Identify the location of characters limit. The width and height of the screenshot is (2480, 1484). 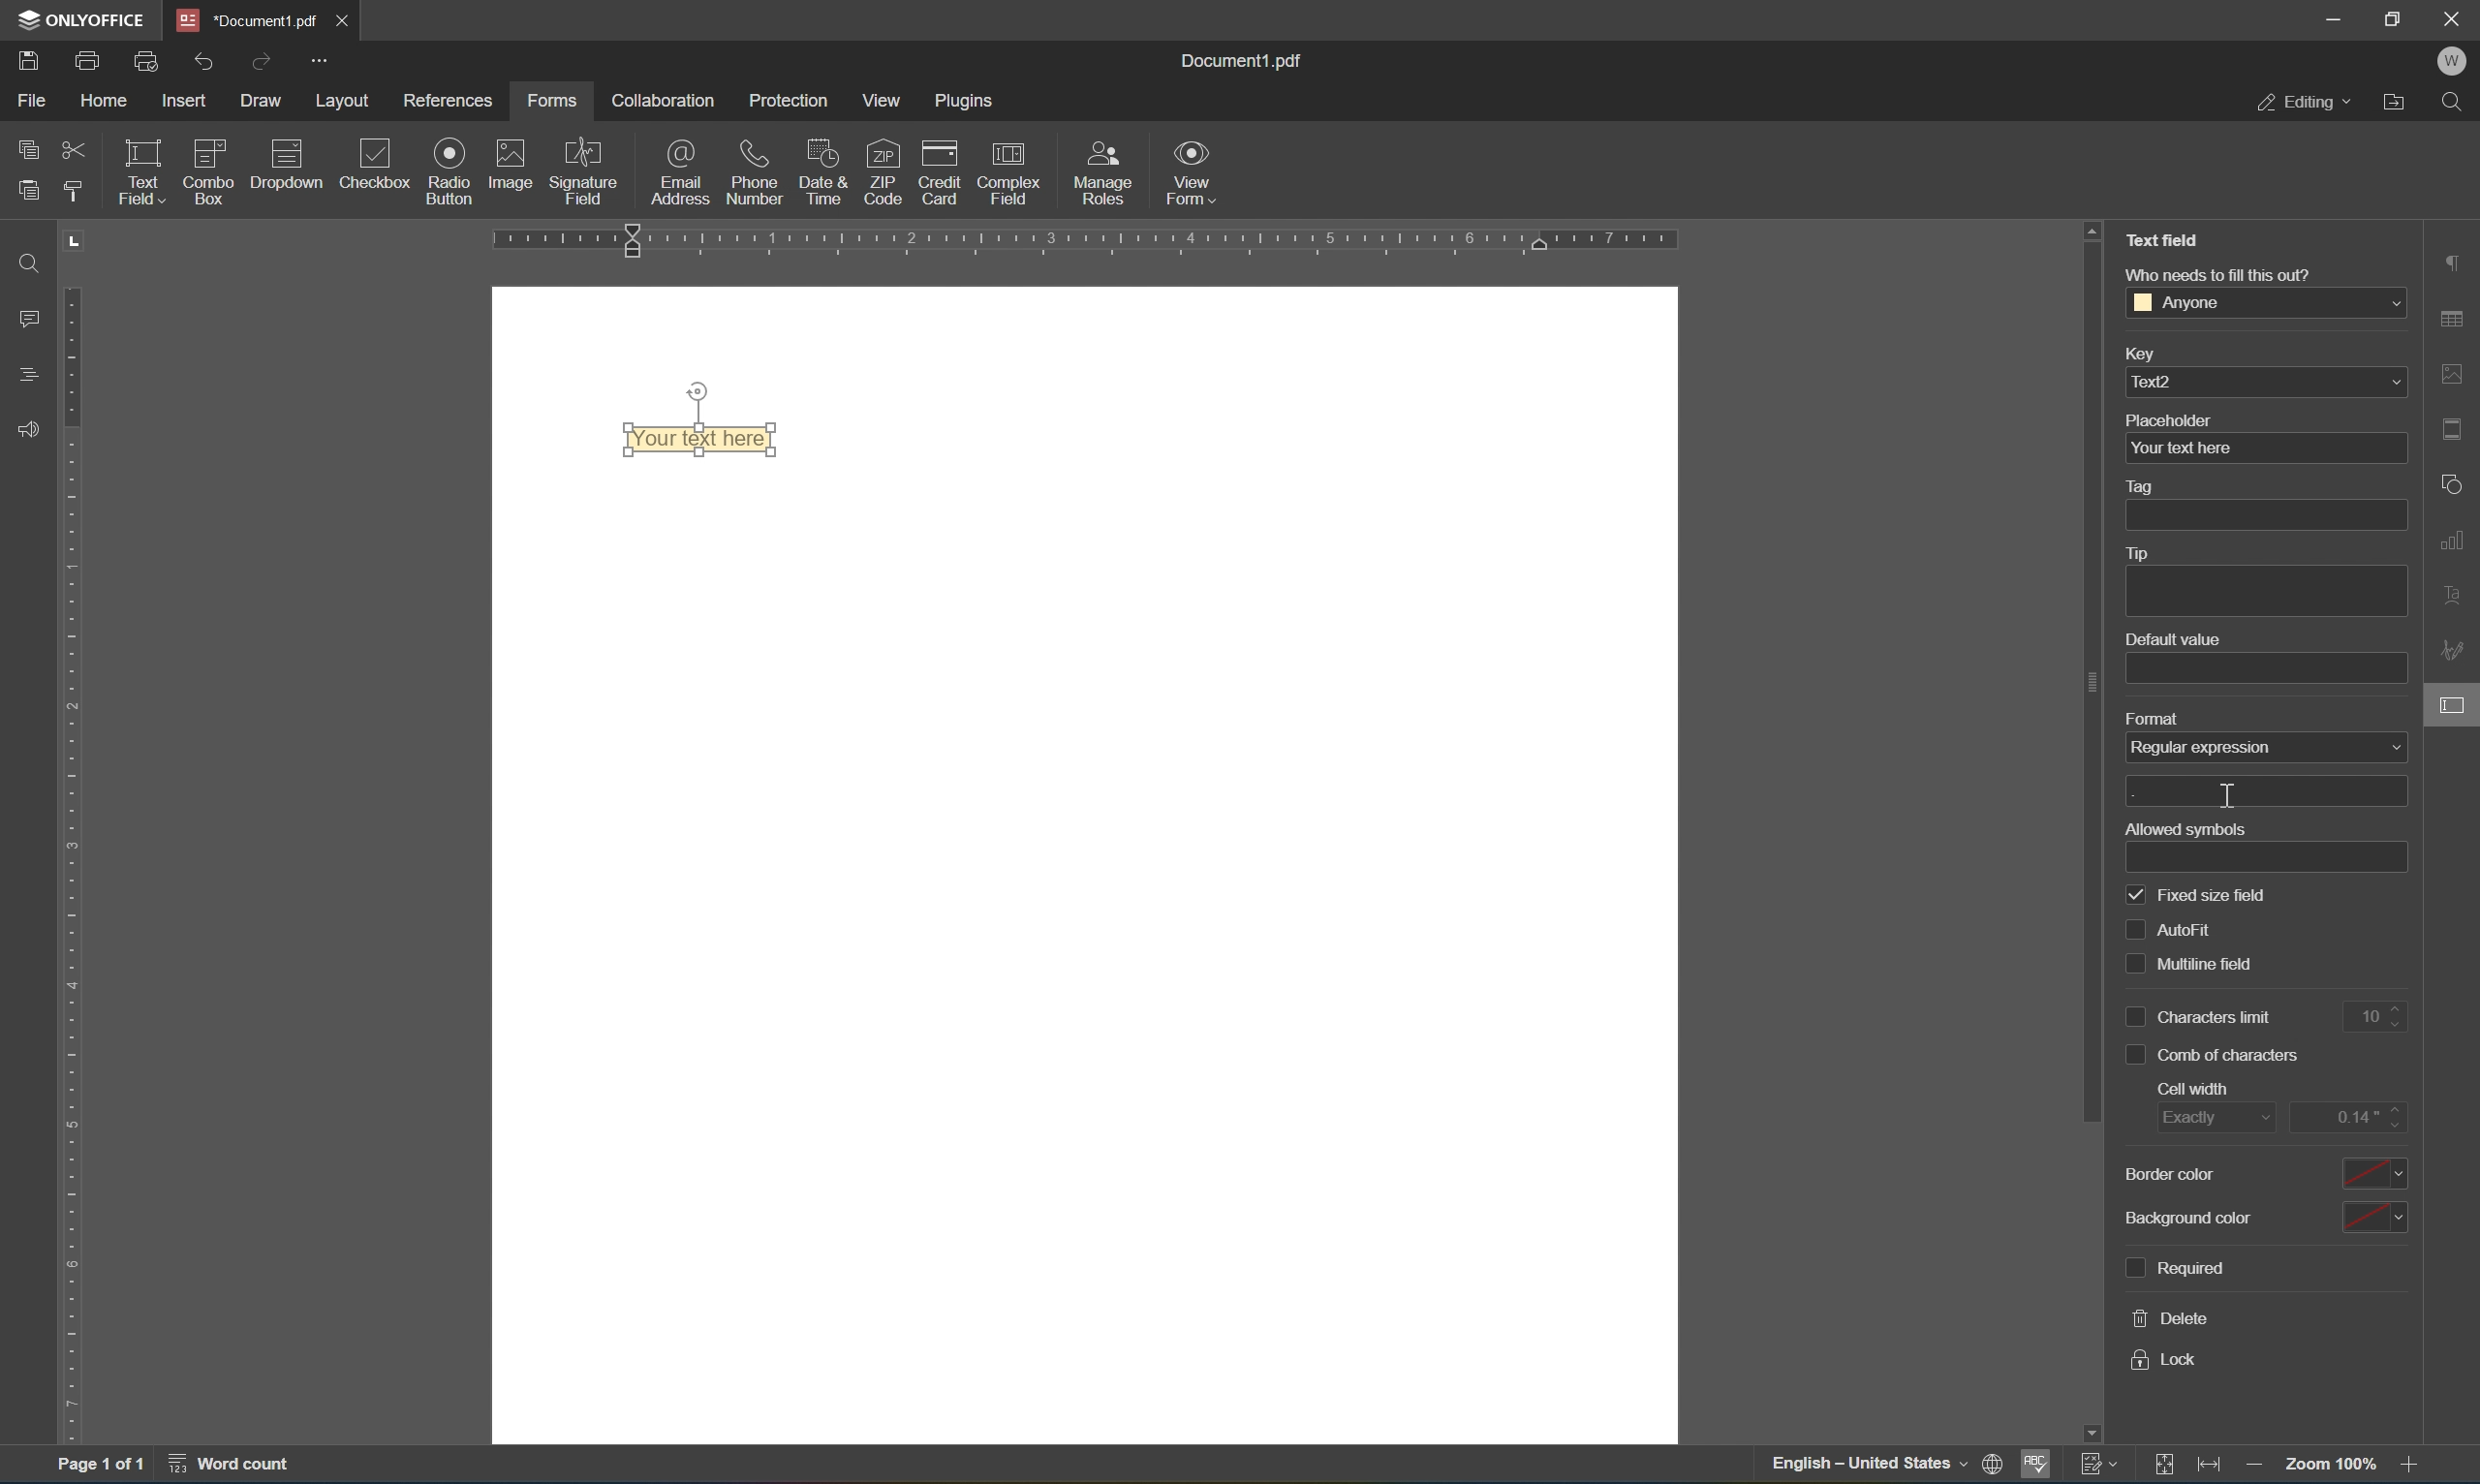
(2193, 1017).